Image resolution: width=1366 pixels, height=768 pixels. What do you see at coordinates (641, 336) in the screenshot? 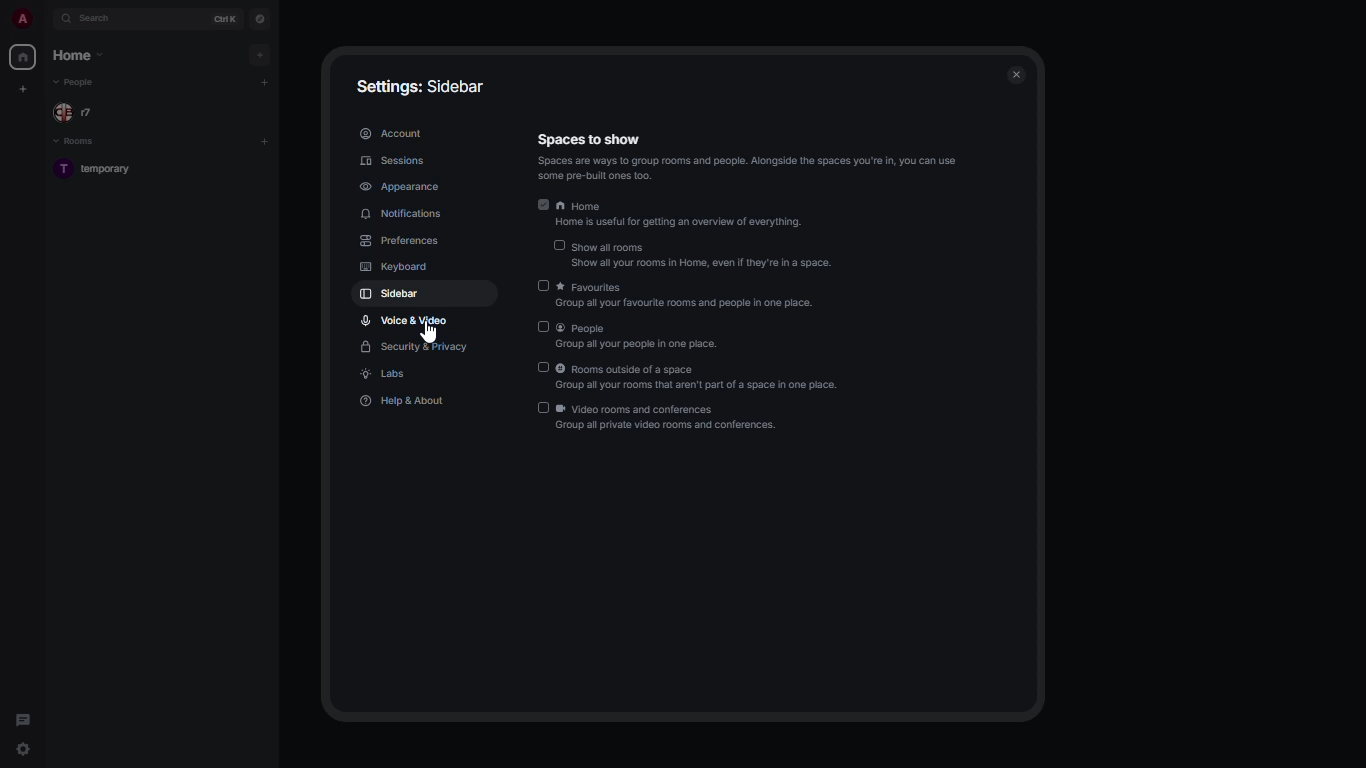
I see `people` at bounding box center [641, 336].